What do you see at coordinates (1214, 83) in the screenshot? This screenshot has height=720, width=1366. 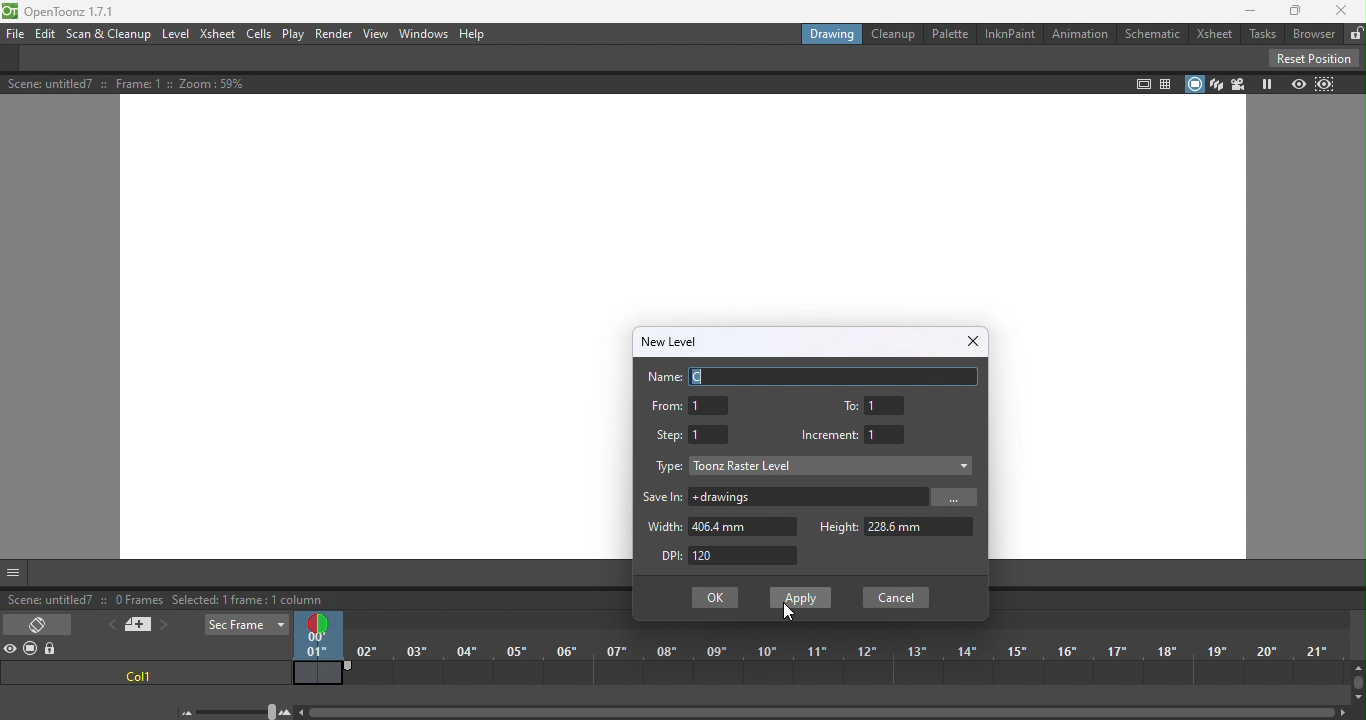 I see `3D view` at bounding box center [1214, 83].